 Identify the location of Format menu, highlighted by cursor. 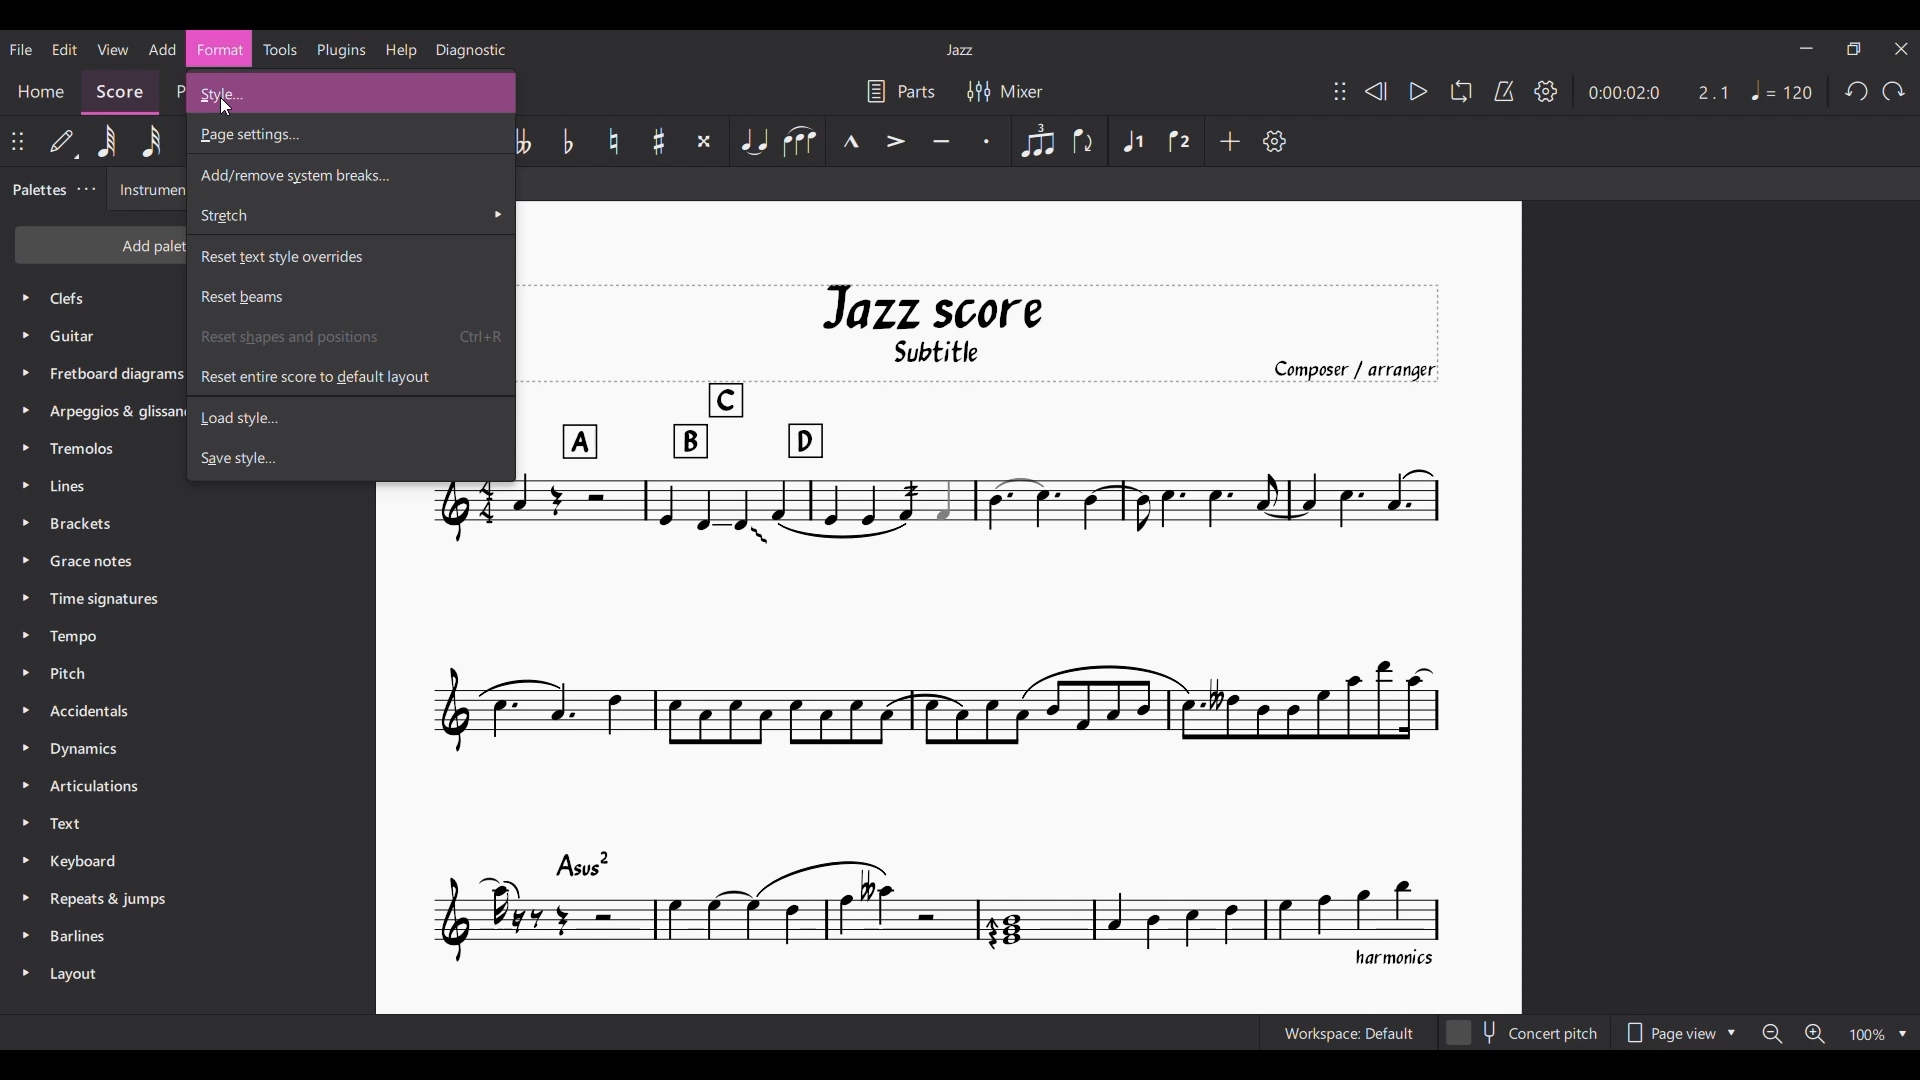
(219, 49).